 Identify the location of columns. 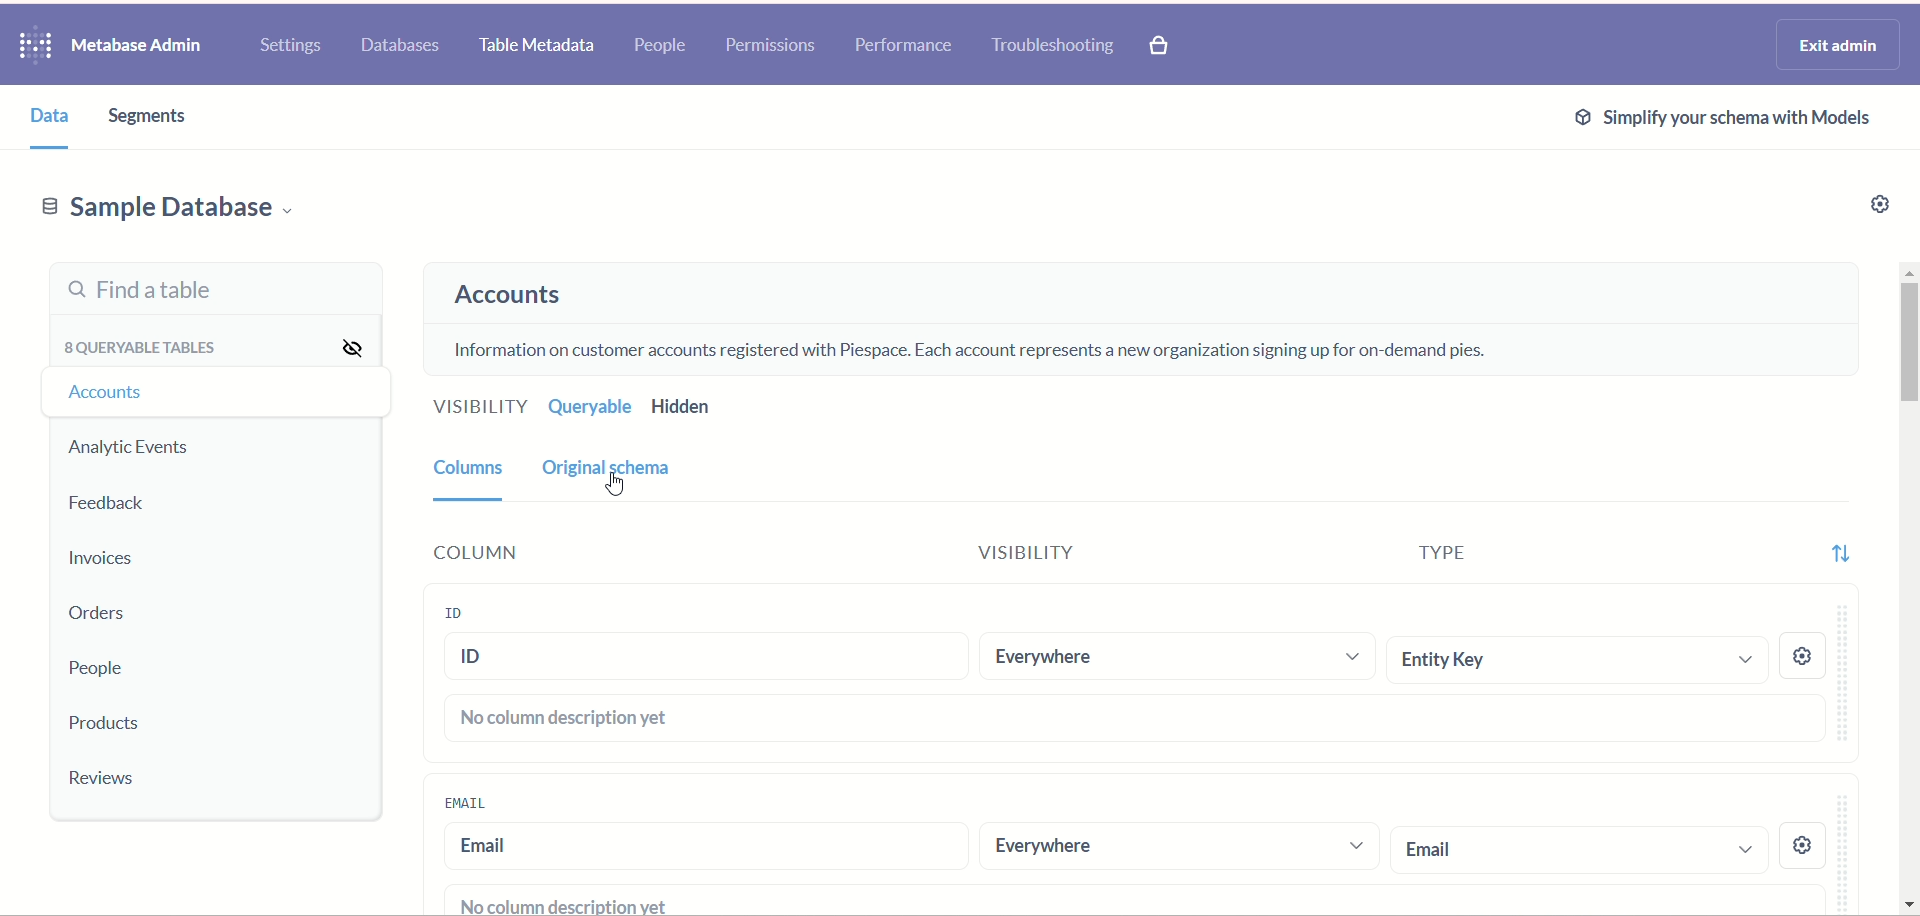
(461, 474).